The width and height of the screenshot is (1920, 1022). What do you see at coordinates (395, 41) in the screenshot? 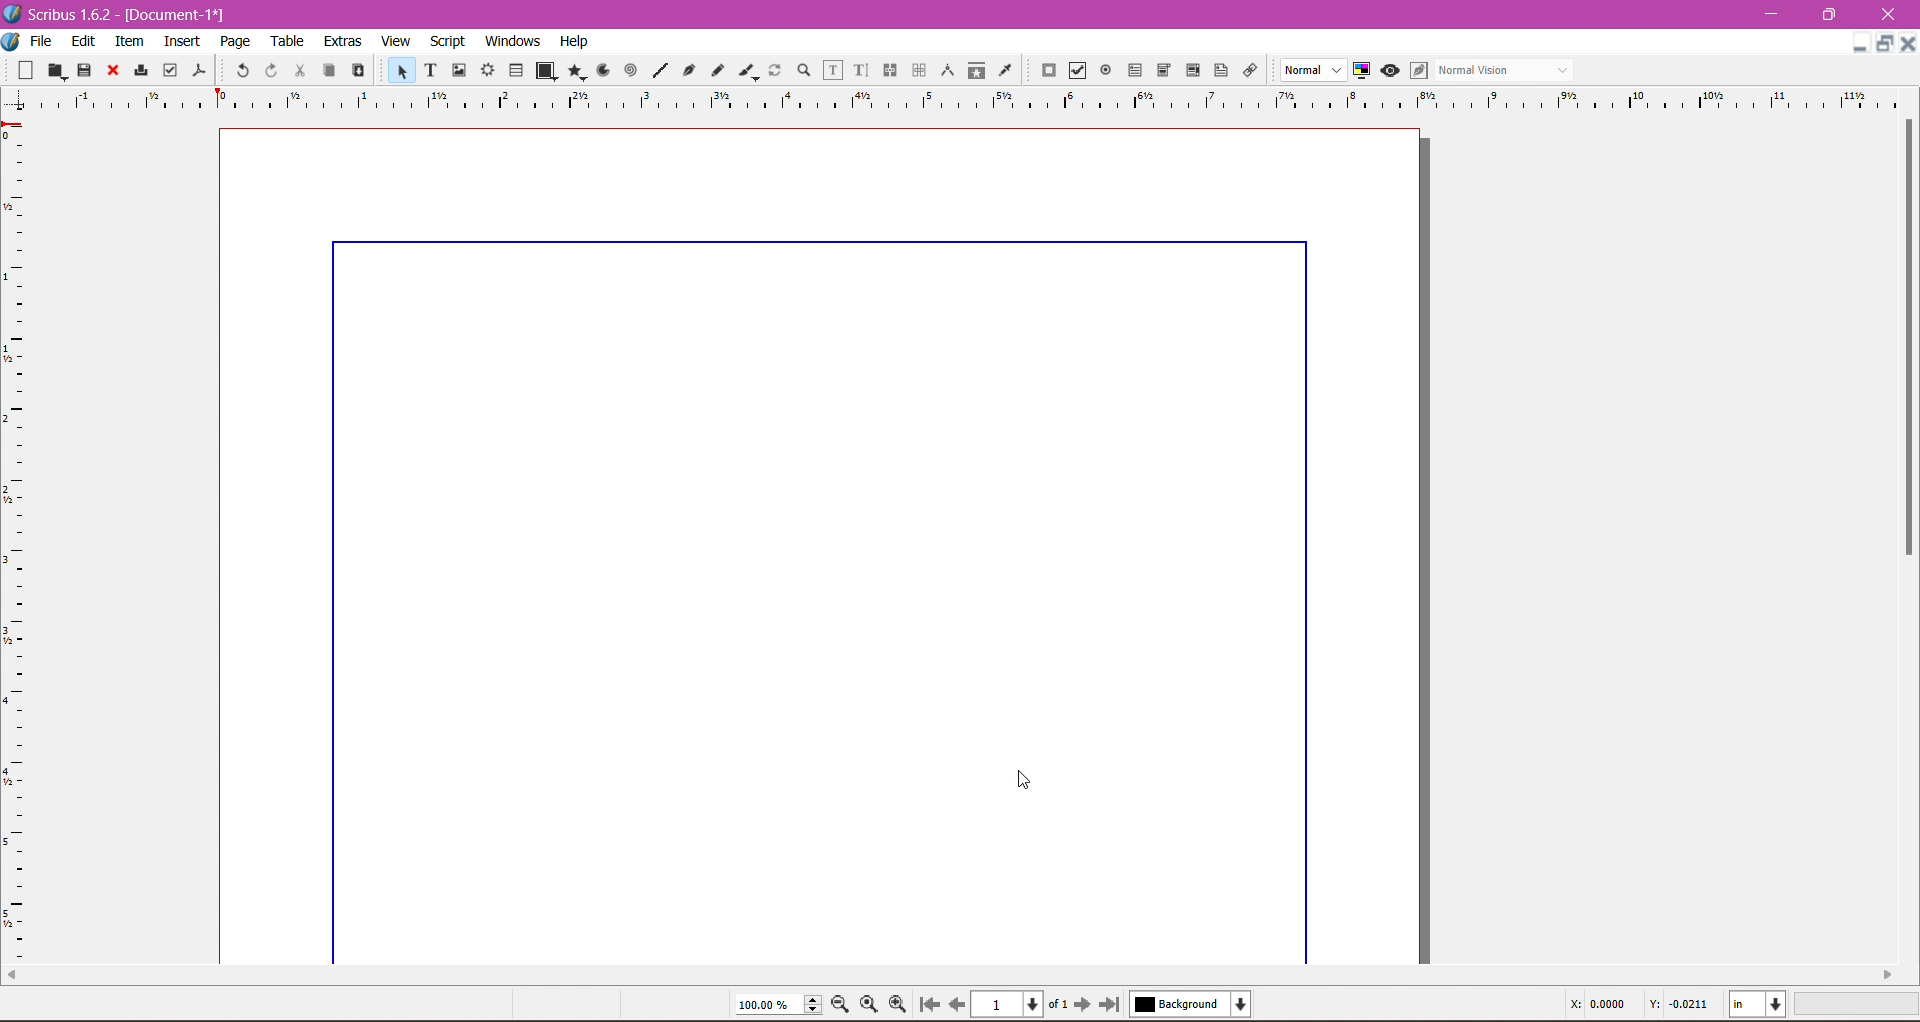
I see `View` at bounding box center [395, 41].